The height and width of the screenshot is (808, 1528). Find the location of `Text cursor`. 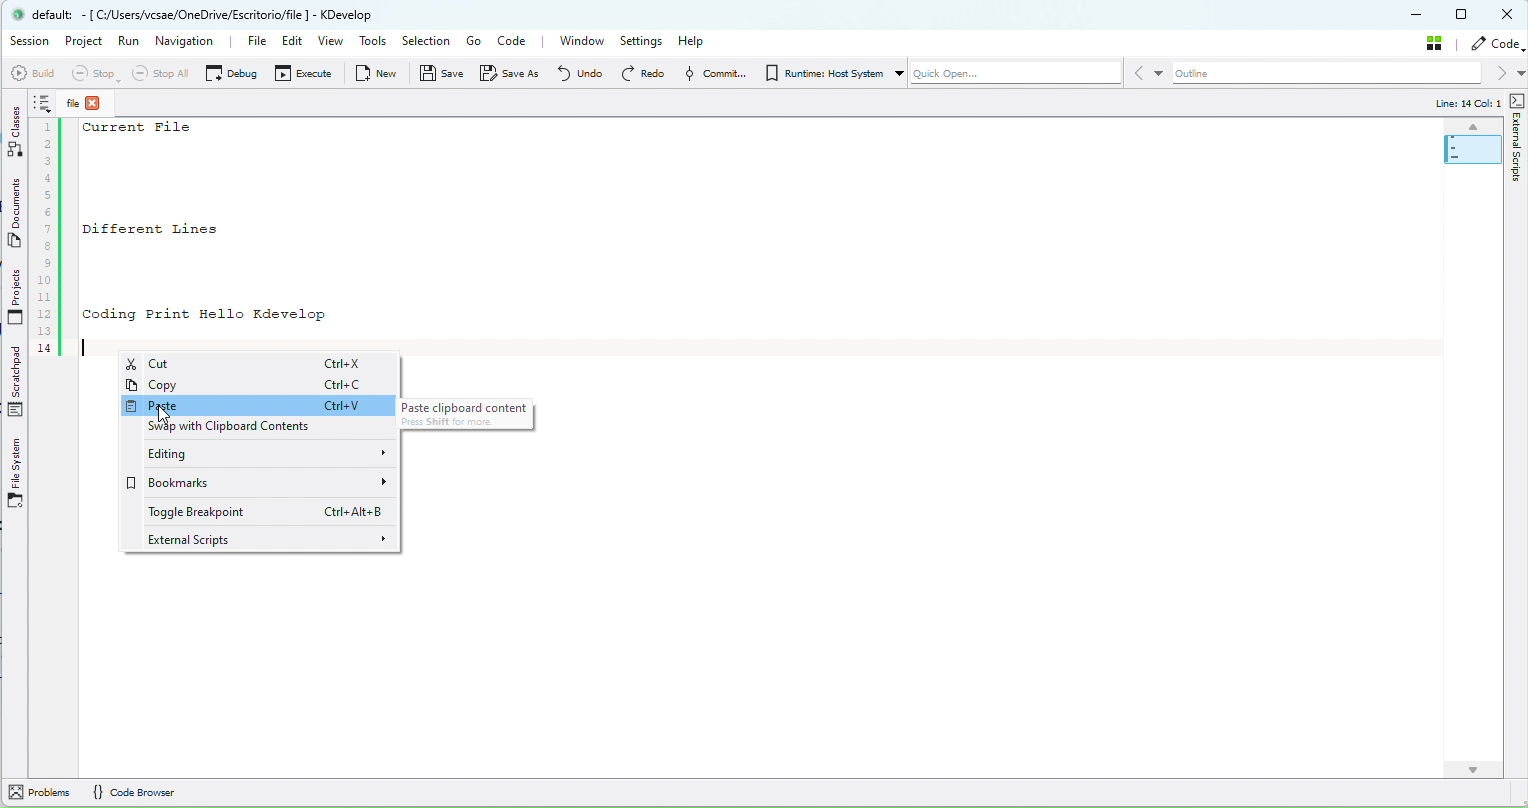

Text cursor is located at coordinates (88, 348).